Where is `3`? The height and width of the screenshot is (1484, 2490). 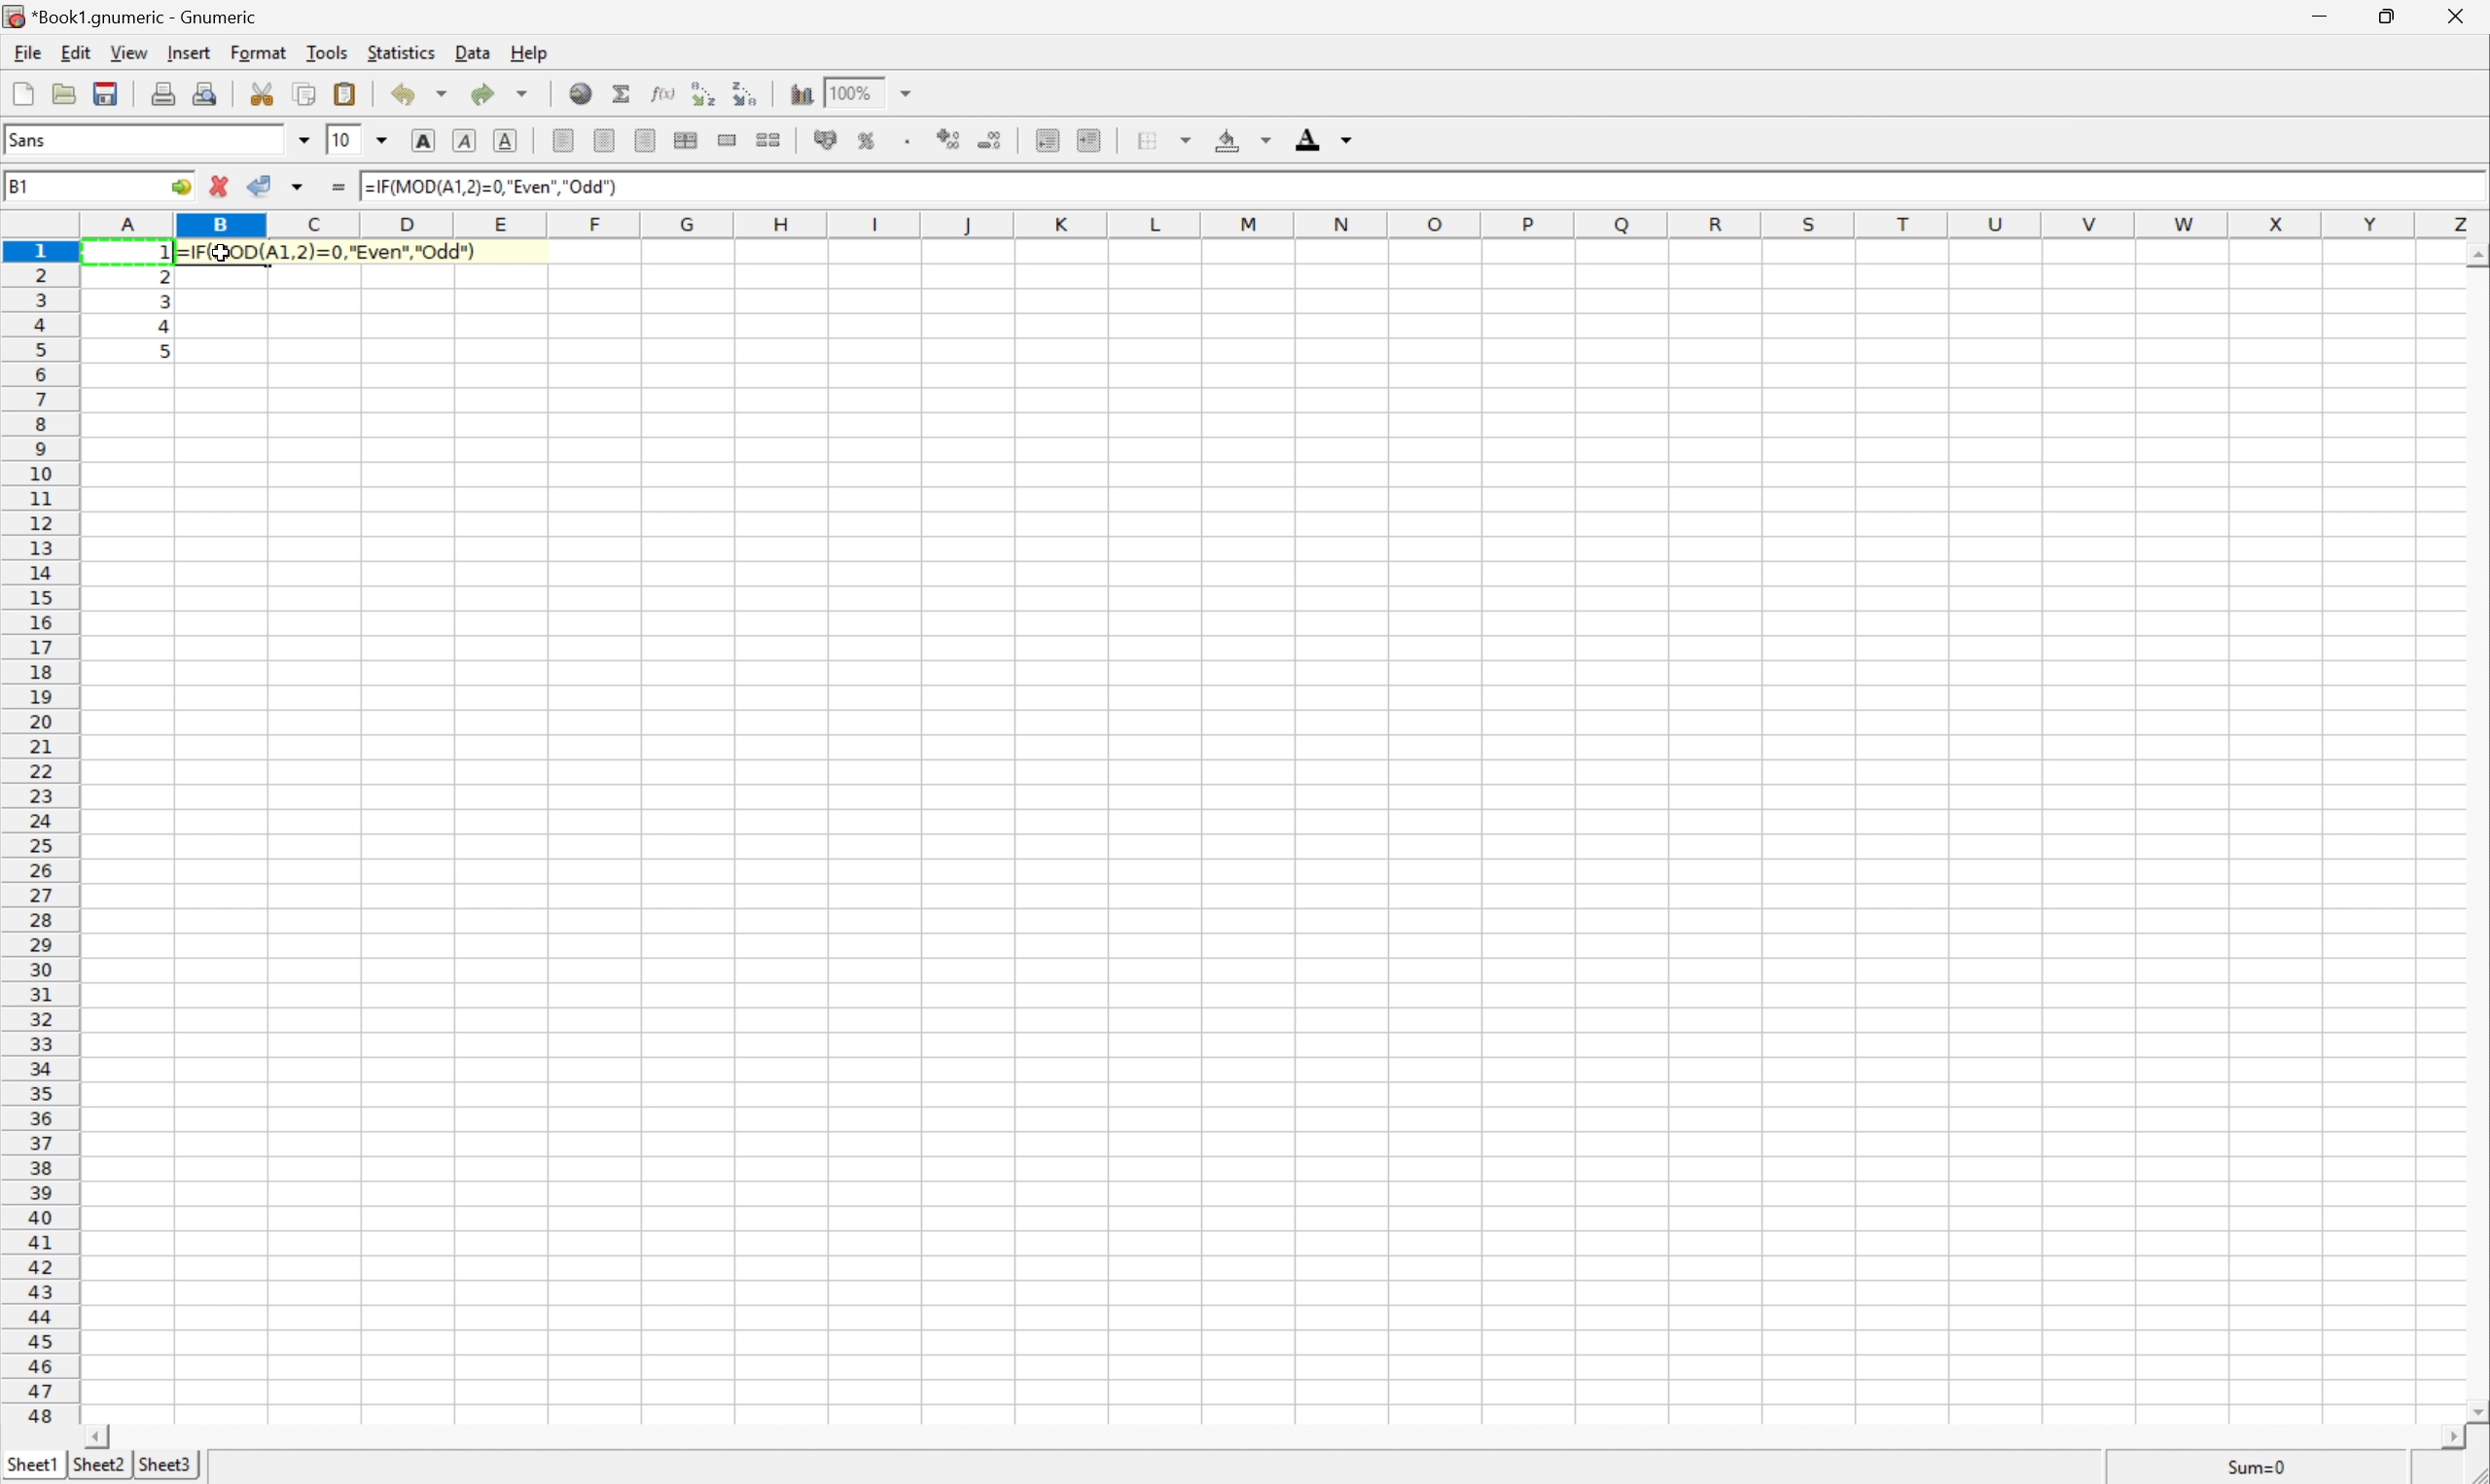
3 is located at coordinates (165, 300).